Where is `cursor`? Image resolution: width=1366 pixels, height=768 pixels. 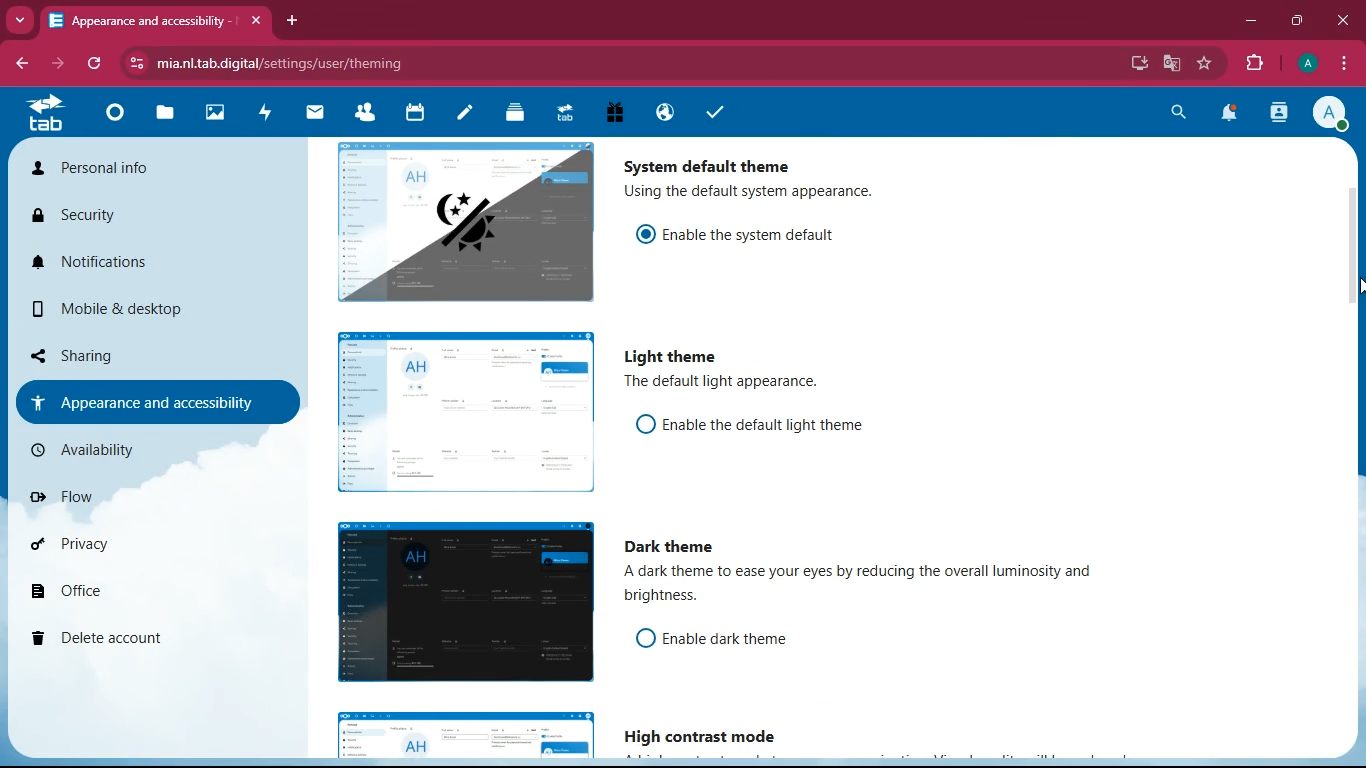
cursor is located at coordinates (1357, 286).